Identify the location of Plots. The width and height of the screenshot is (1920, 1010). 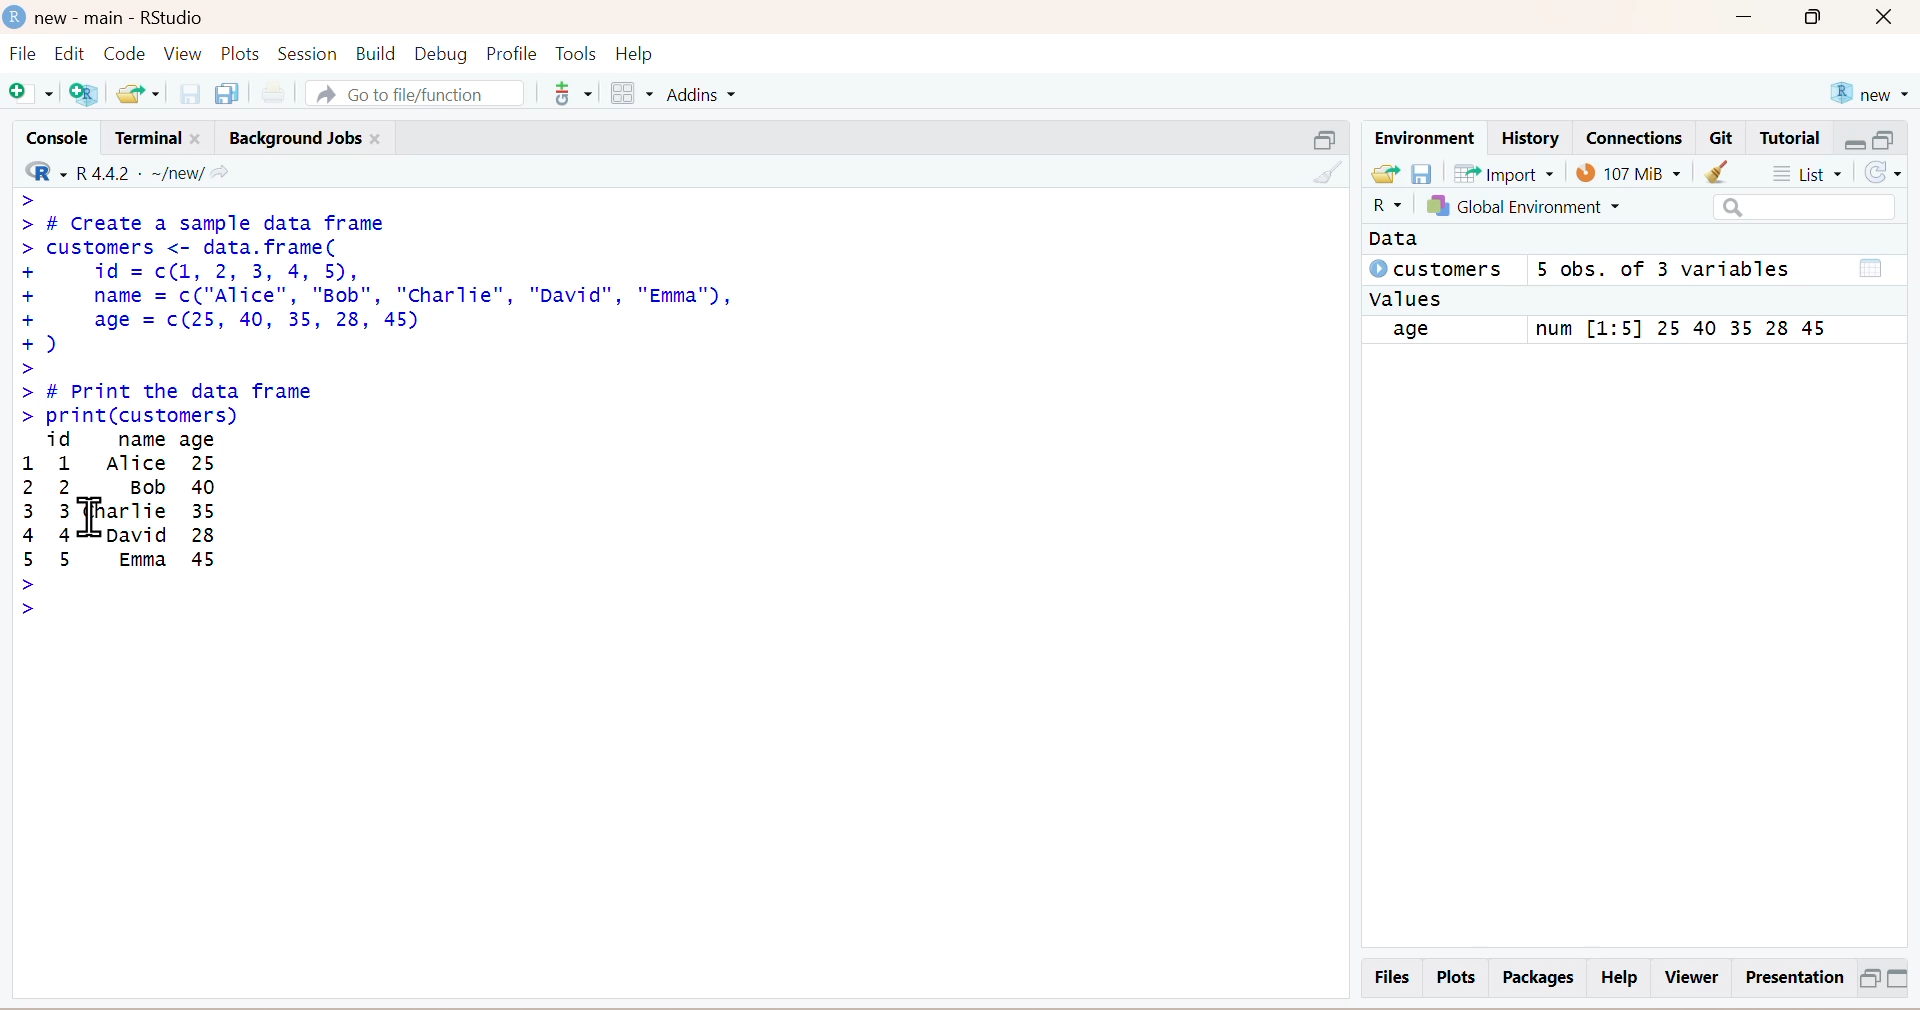
(243, 53).